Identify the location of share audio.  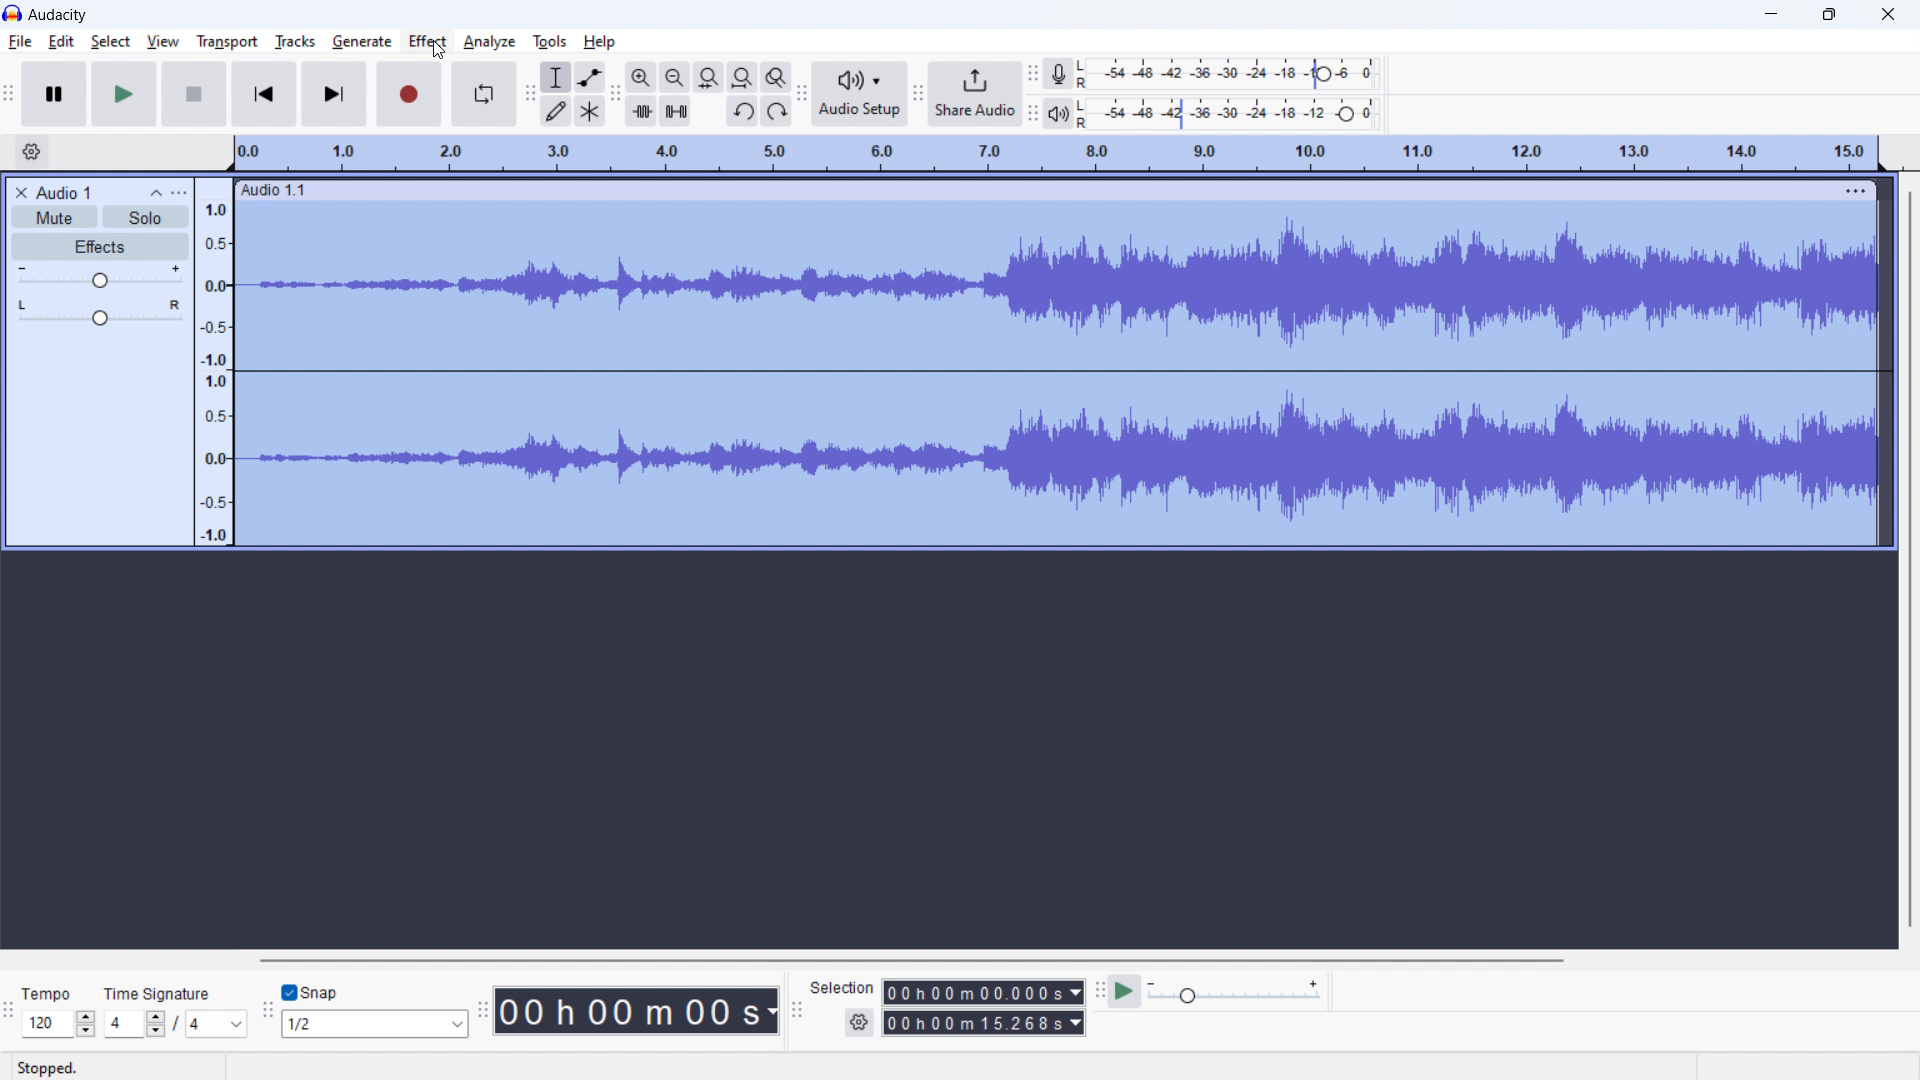
(975, 92).